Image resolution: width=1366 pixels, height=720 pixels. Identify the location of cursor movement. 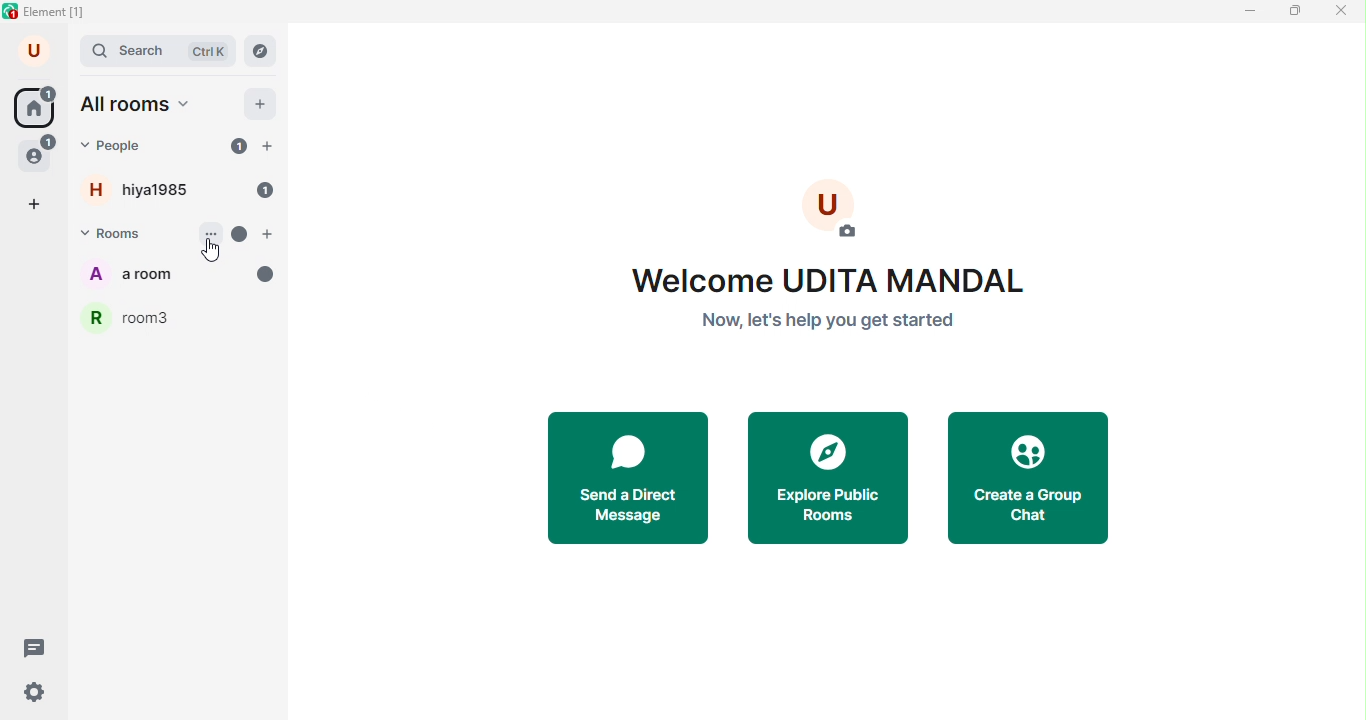
(210, 251).